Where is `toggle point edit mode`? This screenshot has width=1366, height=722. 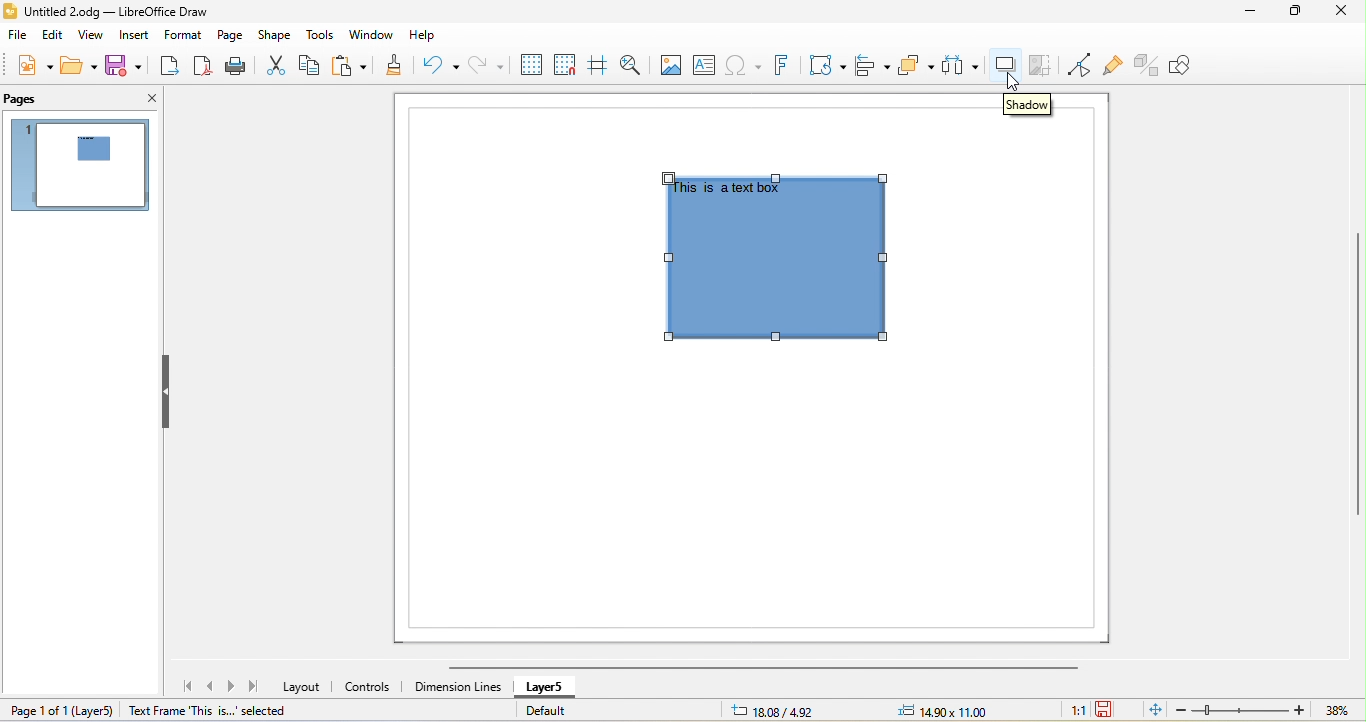 toggle point edit mode is located at coordinates (1079, 65).